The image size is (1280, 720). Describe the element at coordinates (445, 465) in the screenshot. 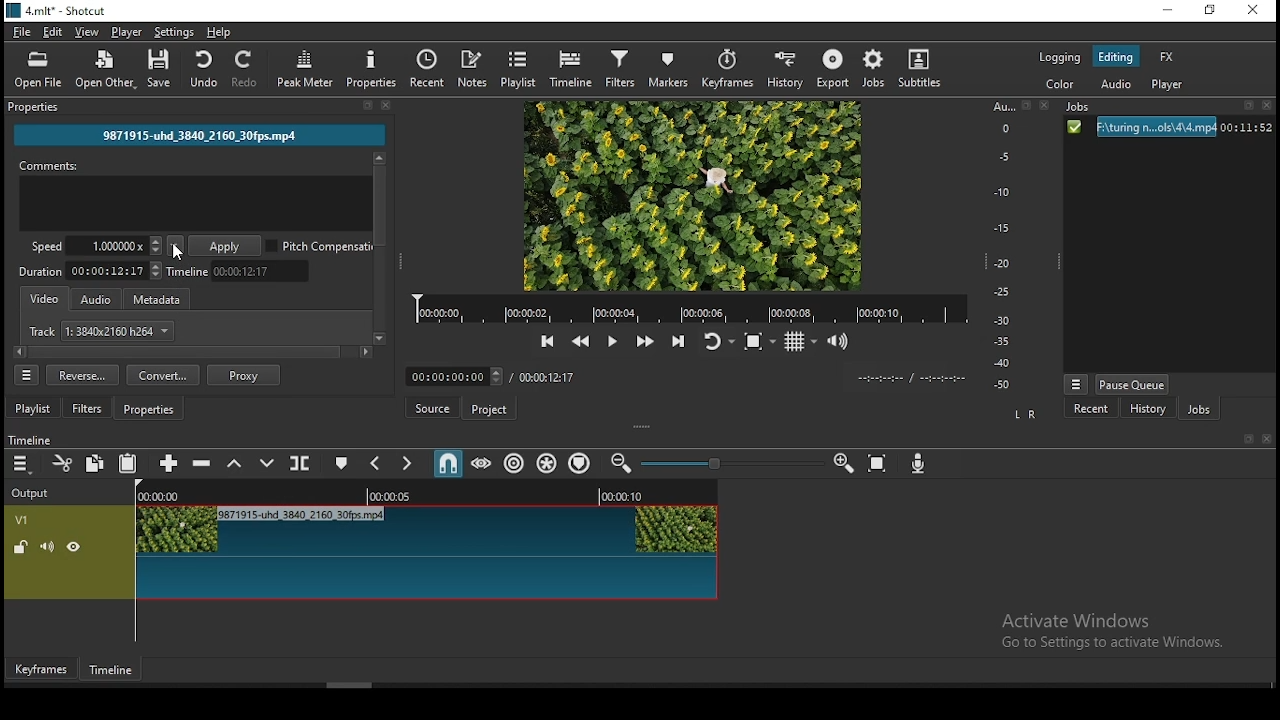

I see `snap` at that location.